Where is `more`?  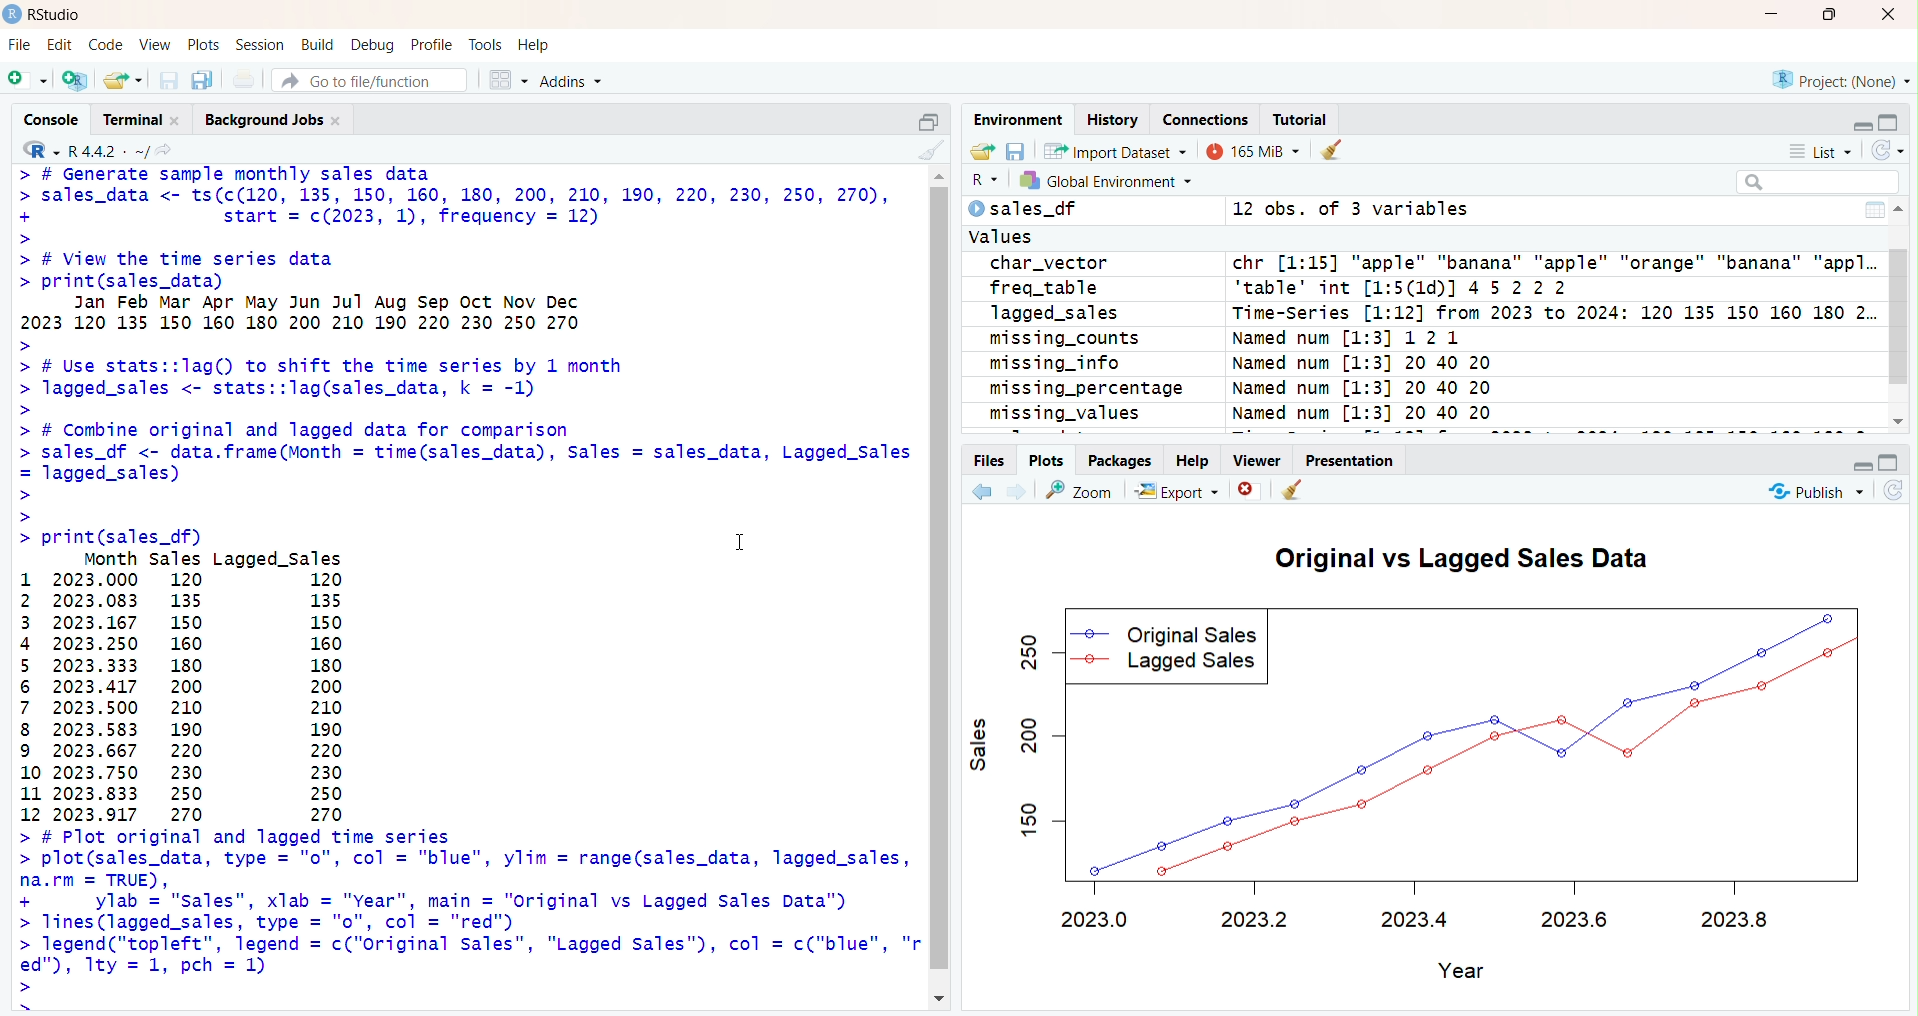 more is located at coordinates (1873, 210).